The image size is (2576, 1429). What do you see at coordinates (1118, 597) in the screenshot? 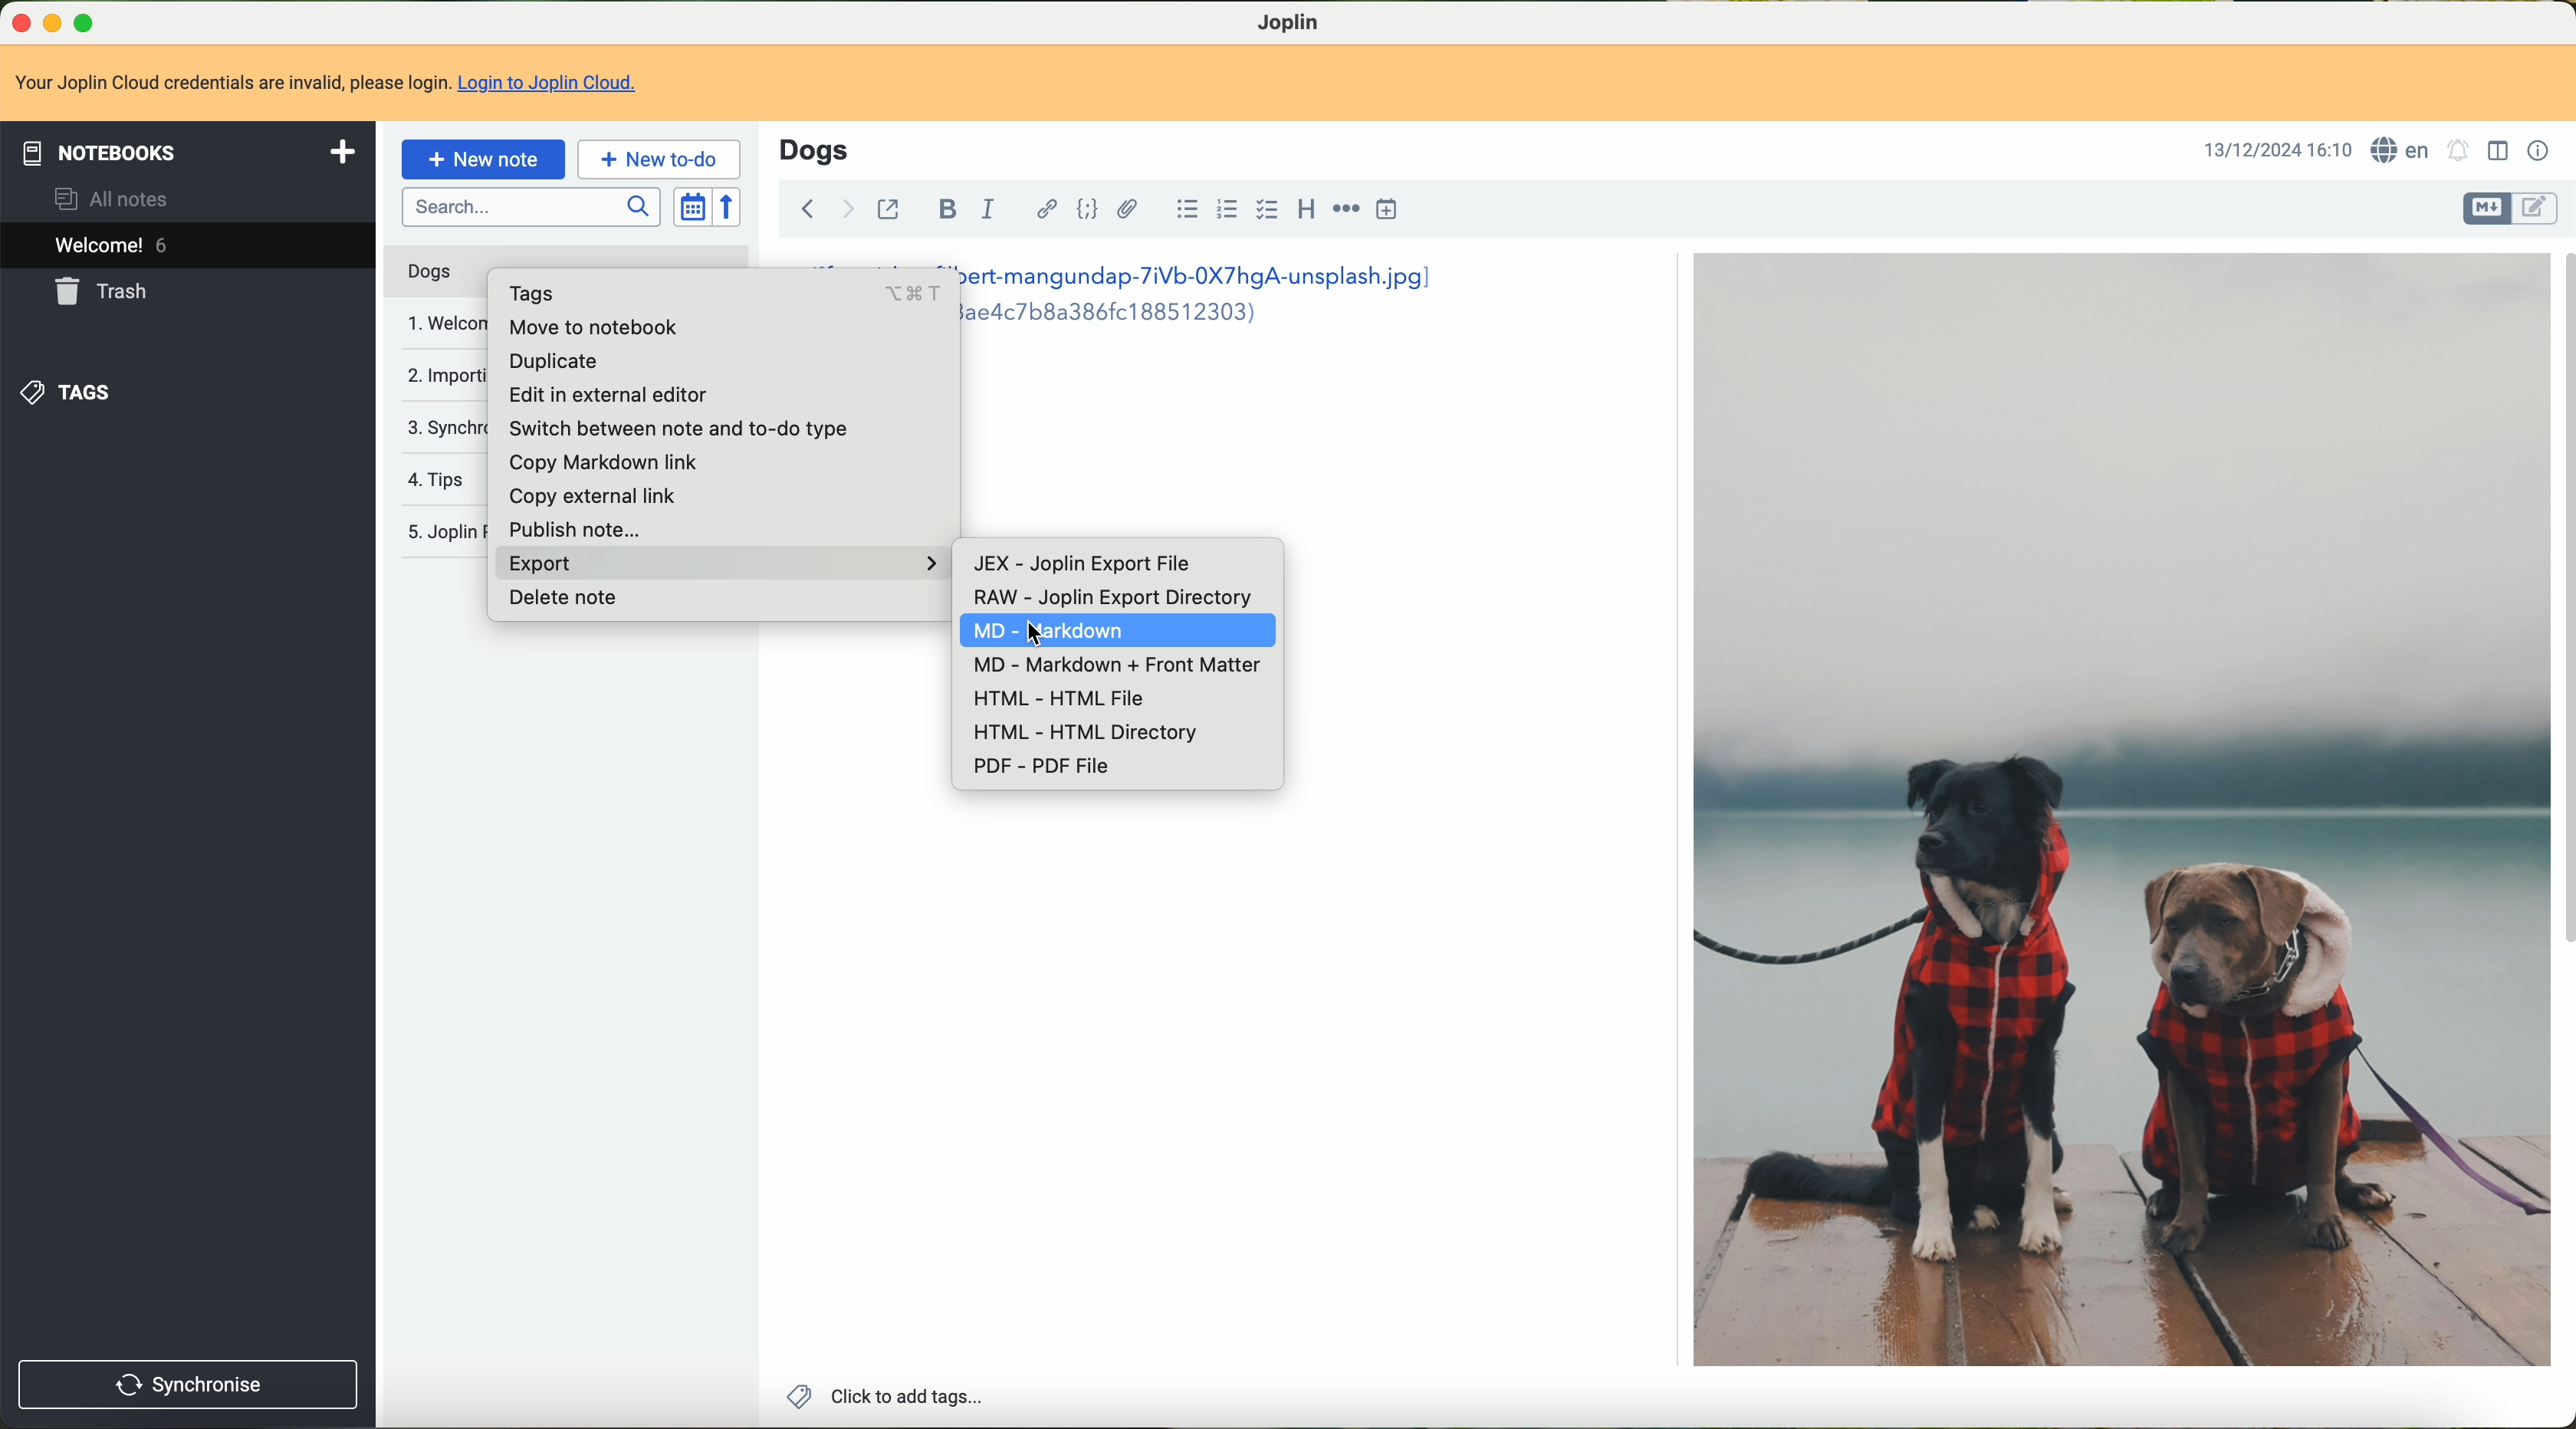
I see `RAW - Joplin Export Directory` at bounding box center [1118, 597].